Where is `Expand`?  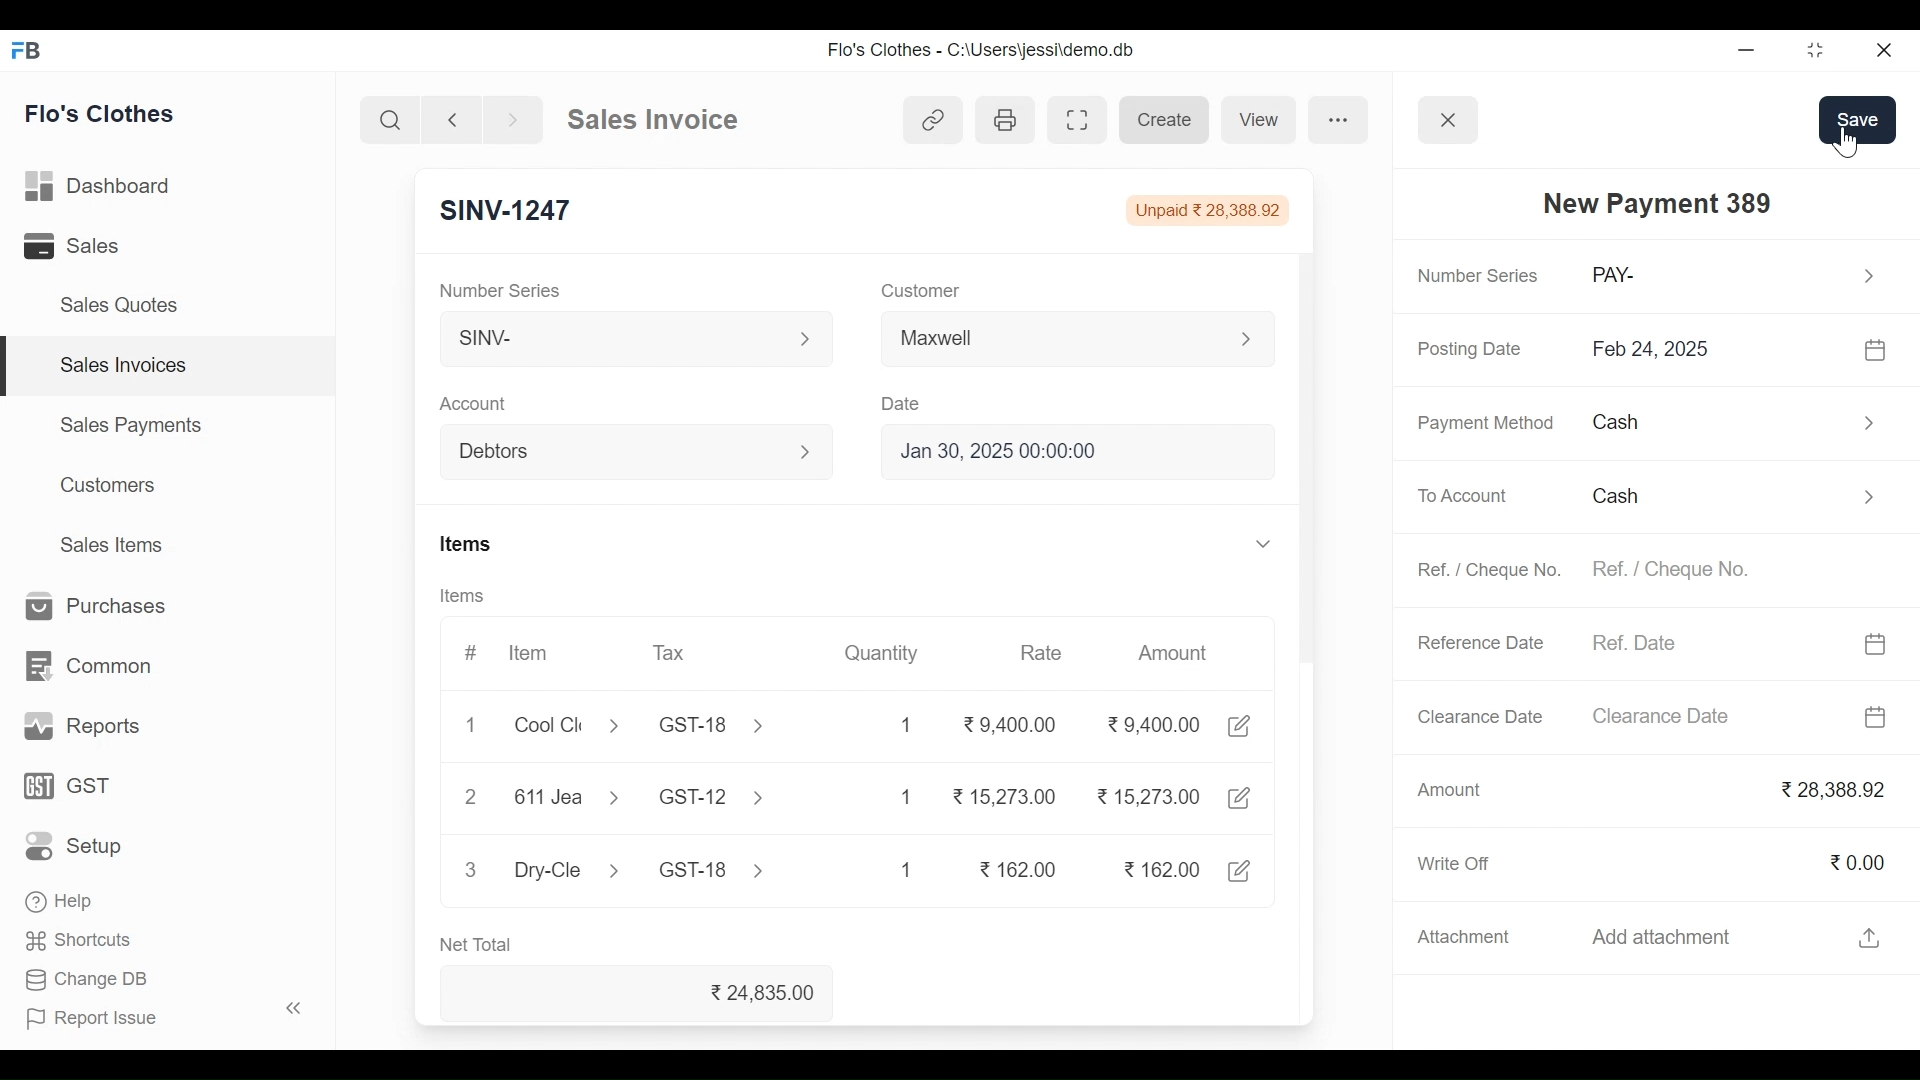
Expand is located at coordinates (1260, 545).